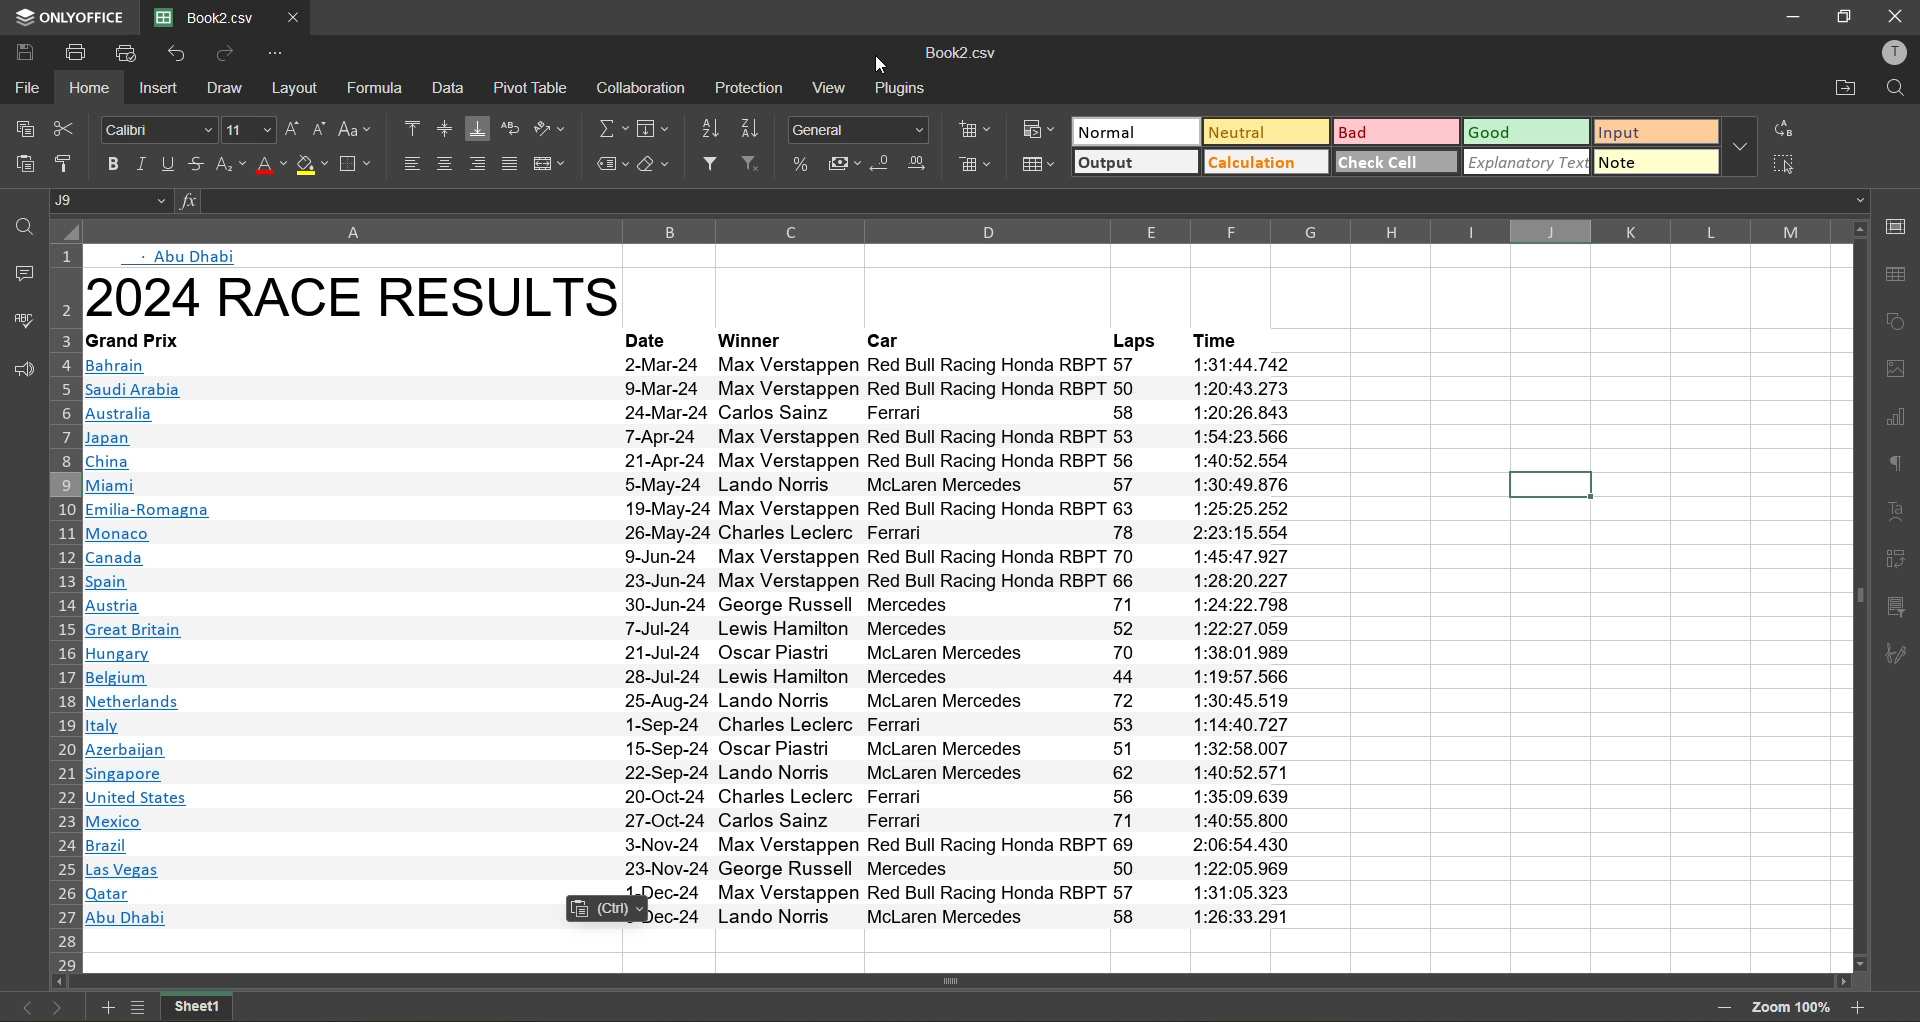 The image size is (1920, 1022). What do you see at coordinates (1025, 202) in the screenshot?
I see `formula bar` at bounding box center [1025, 202].